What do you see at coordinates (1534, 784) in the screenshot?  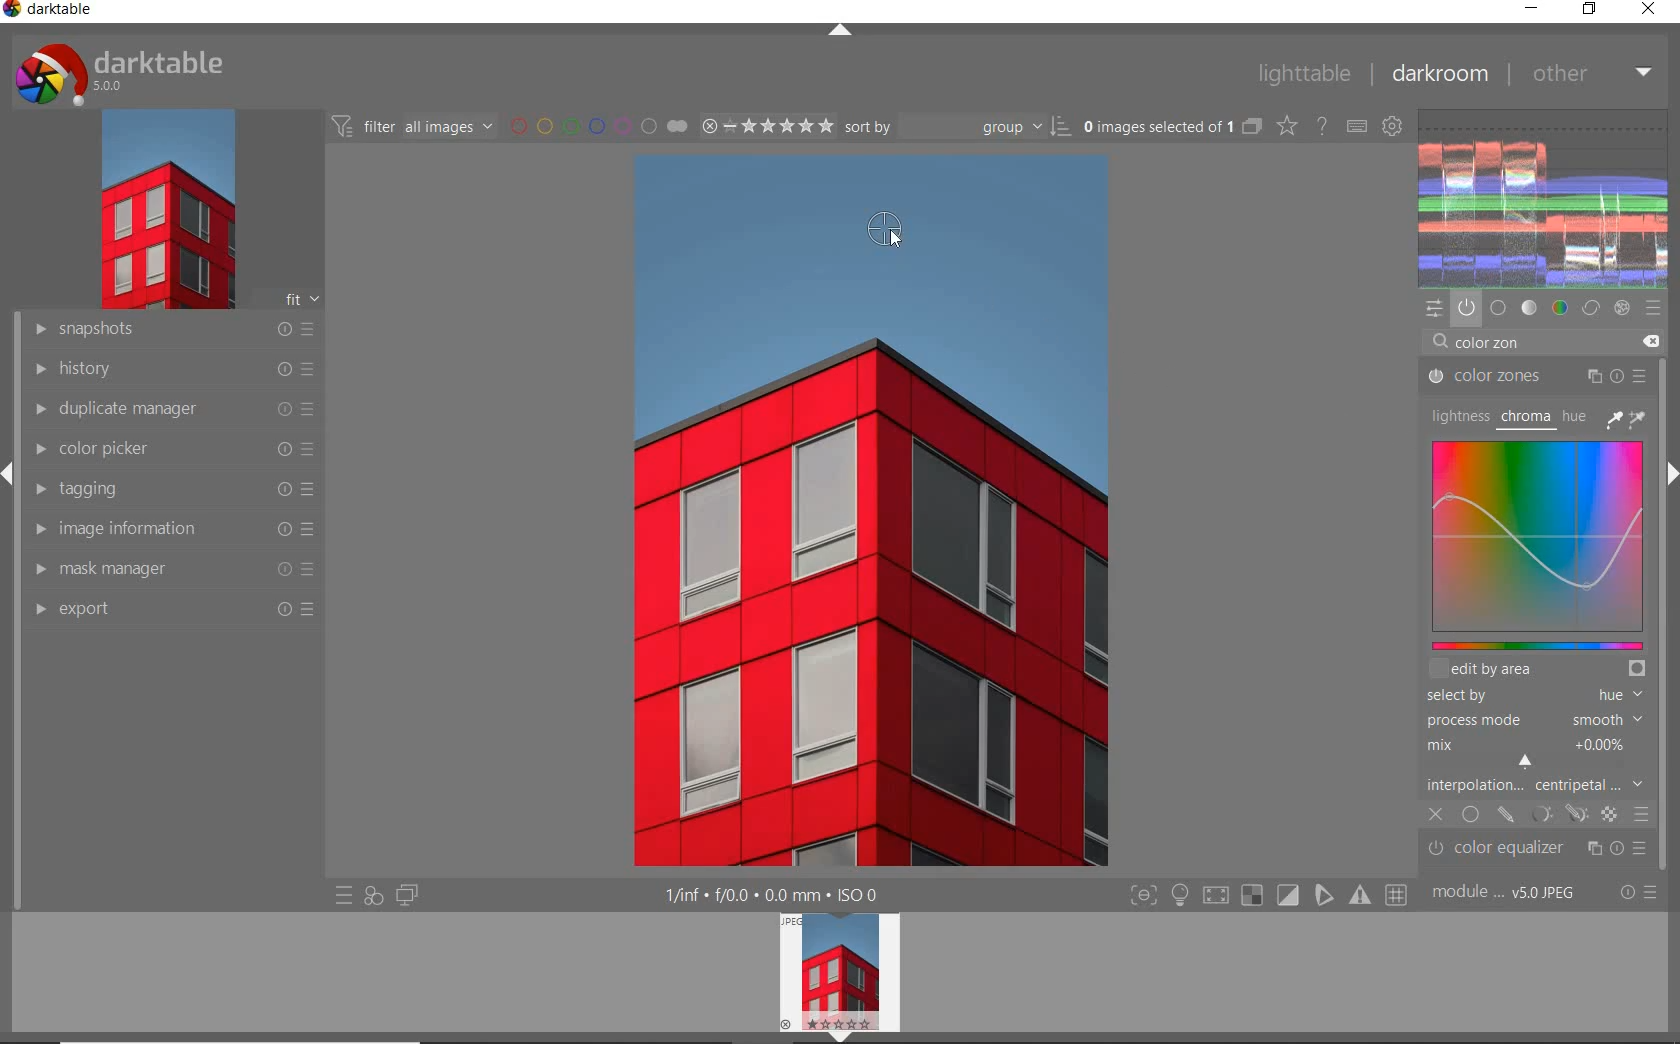 I see `INTERPOLATION` at bounding box center [1534, 784].